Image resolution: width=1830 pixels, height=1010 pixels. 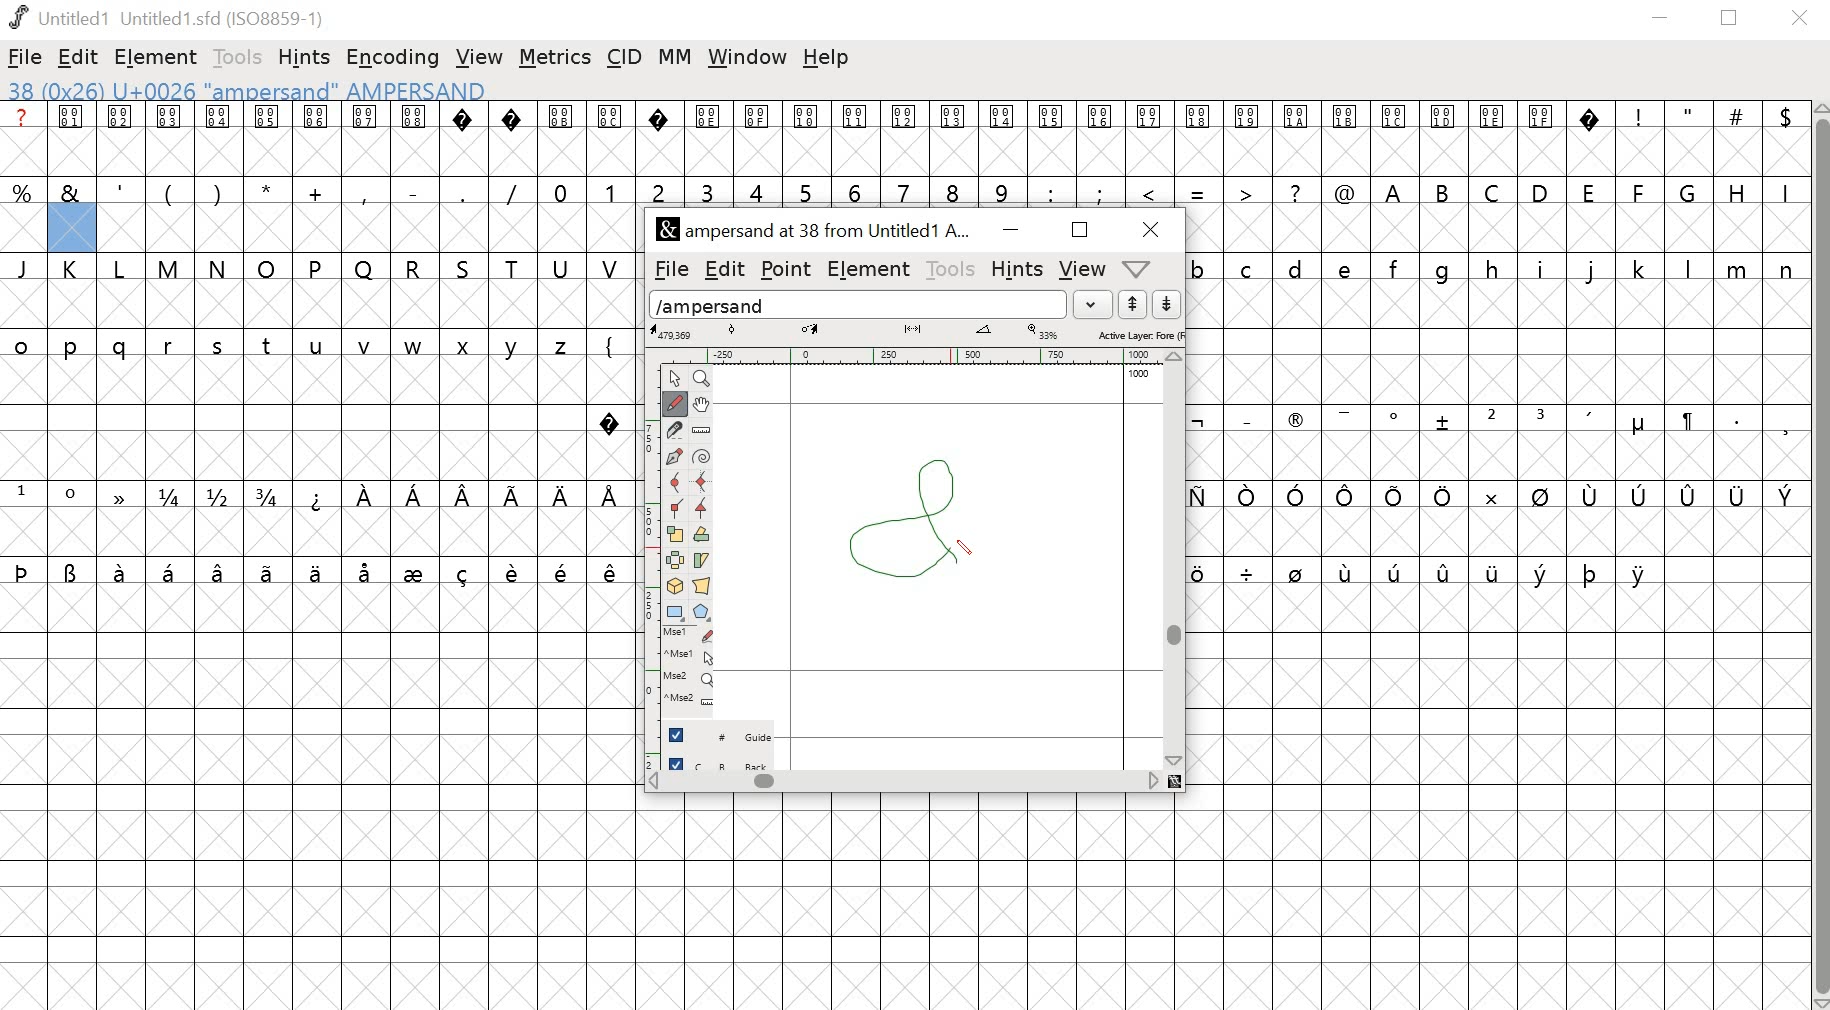 What do you see at coordinates (1690, 191) in the screenshot?
I see `G` at bounding box center [1690, 191].